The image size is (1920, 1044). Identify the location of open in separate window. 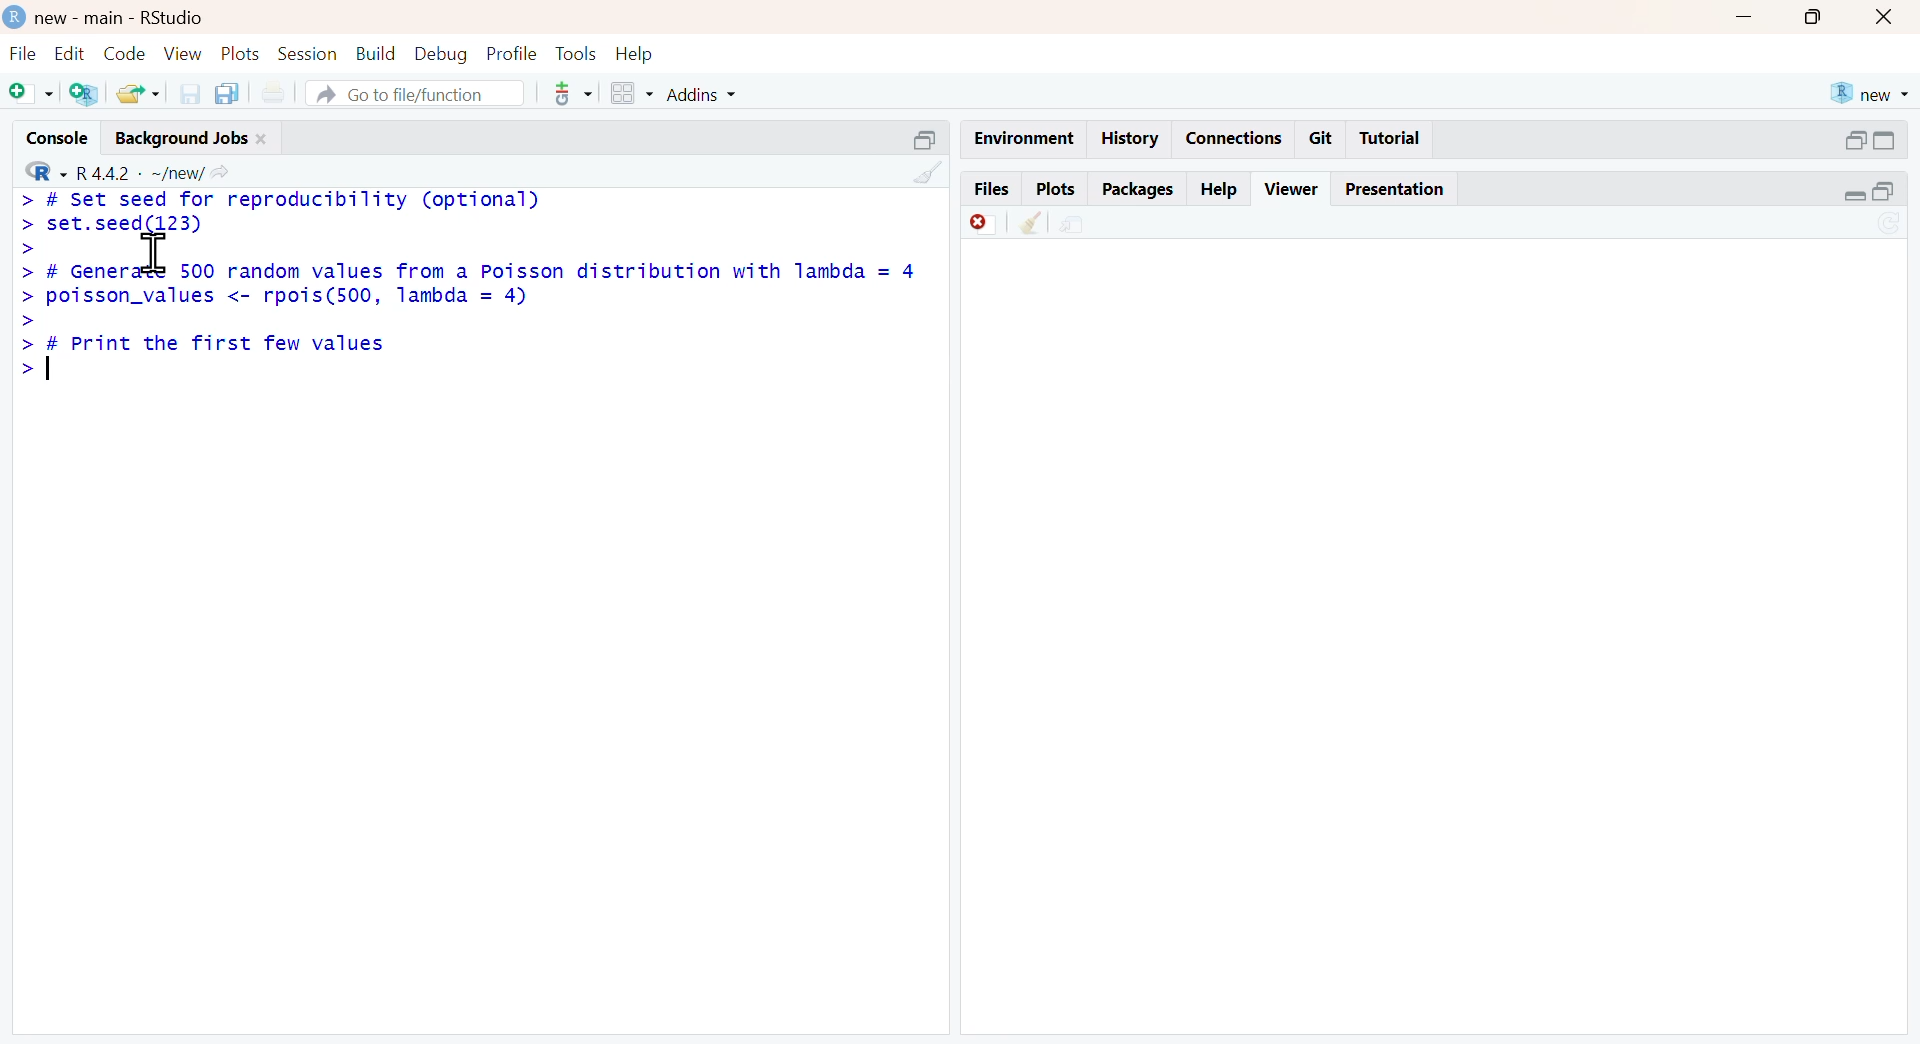
(926, 141).